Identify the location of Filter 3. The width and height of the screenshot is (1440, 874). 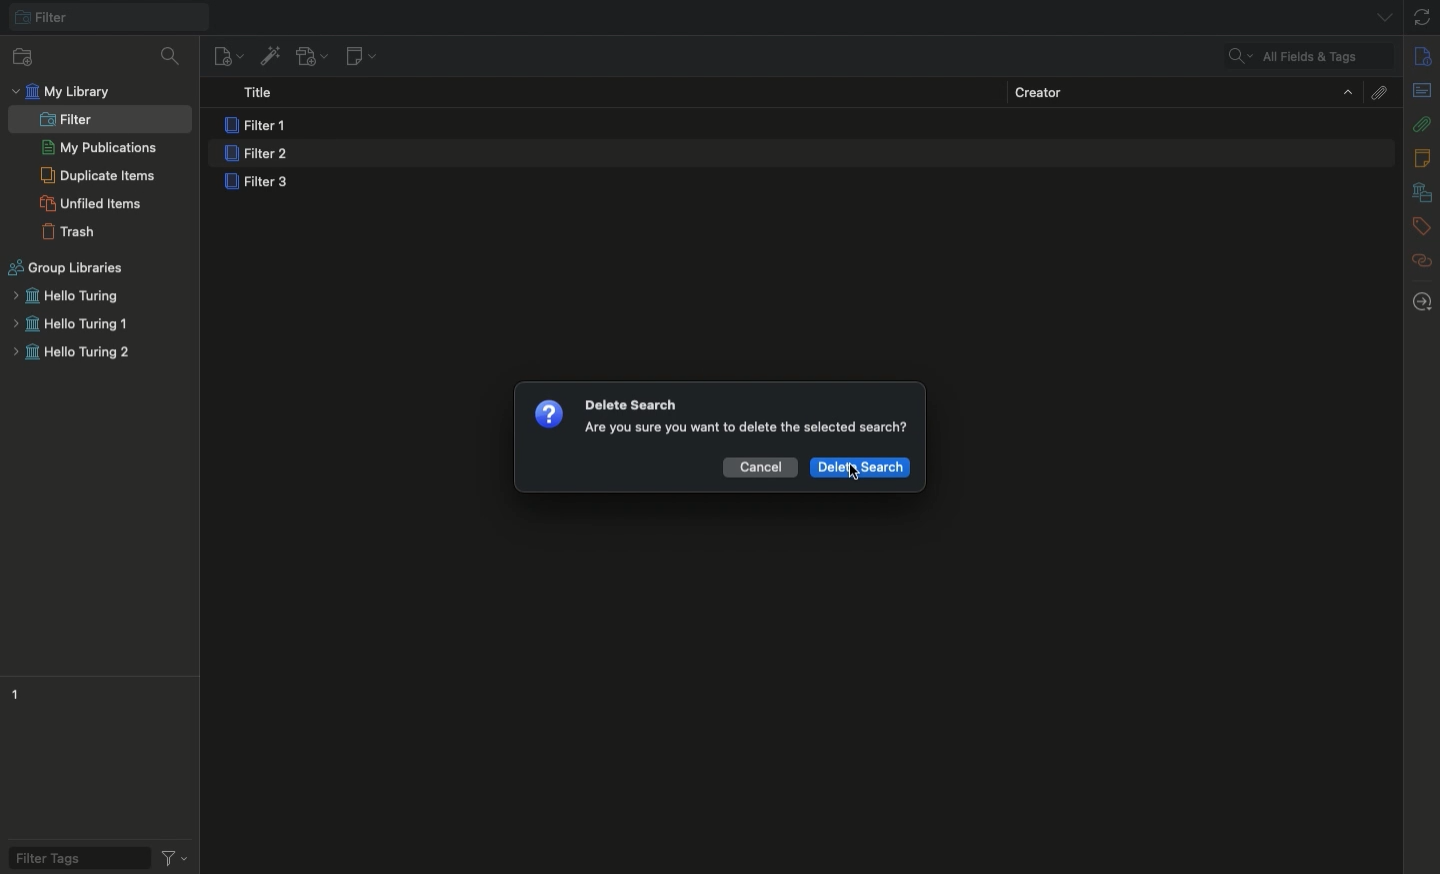
(261, 184).